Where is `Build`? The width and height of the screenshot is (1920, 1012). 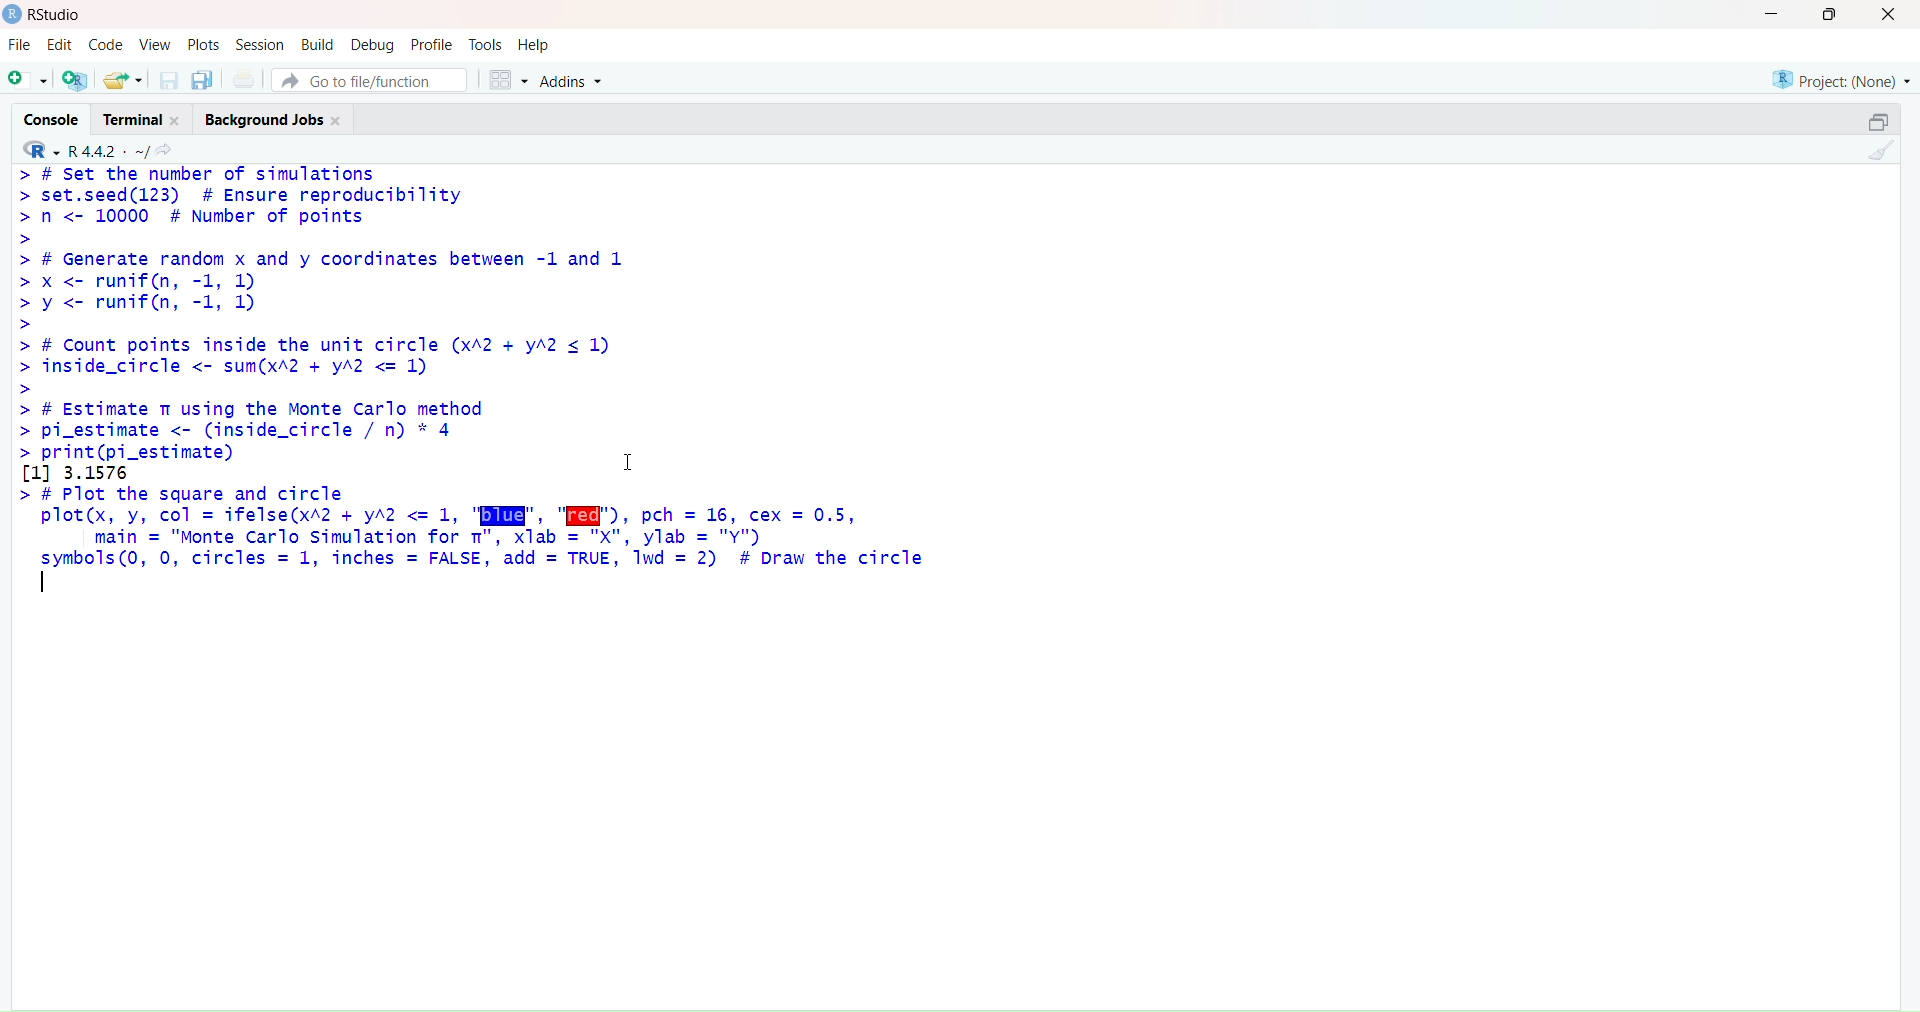
Build is located at coordinates (317, 43).